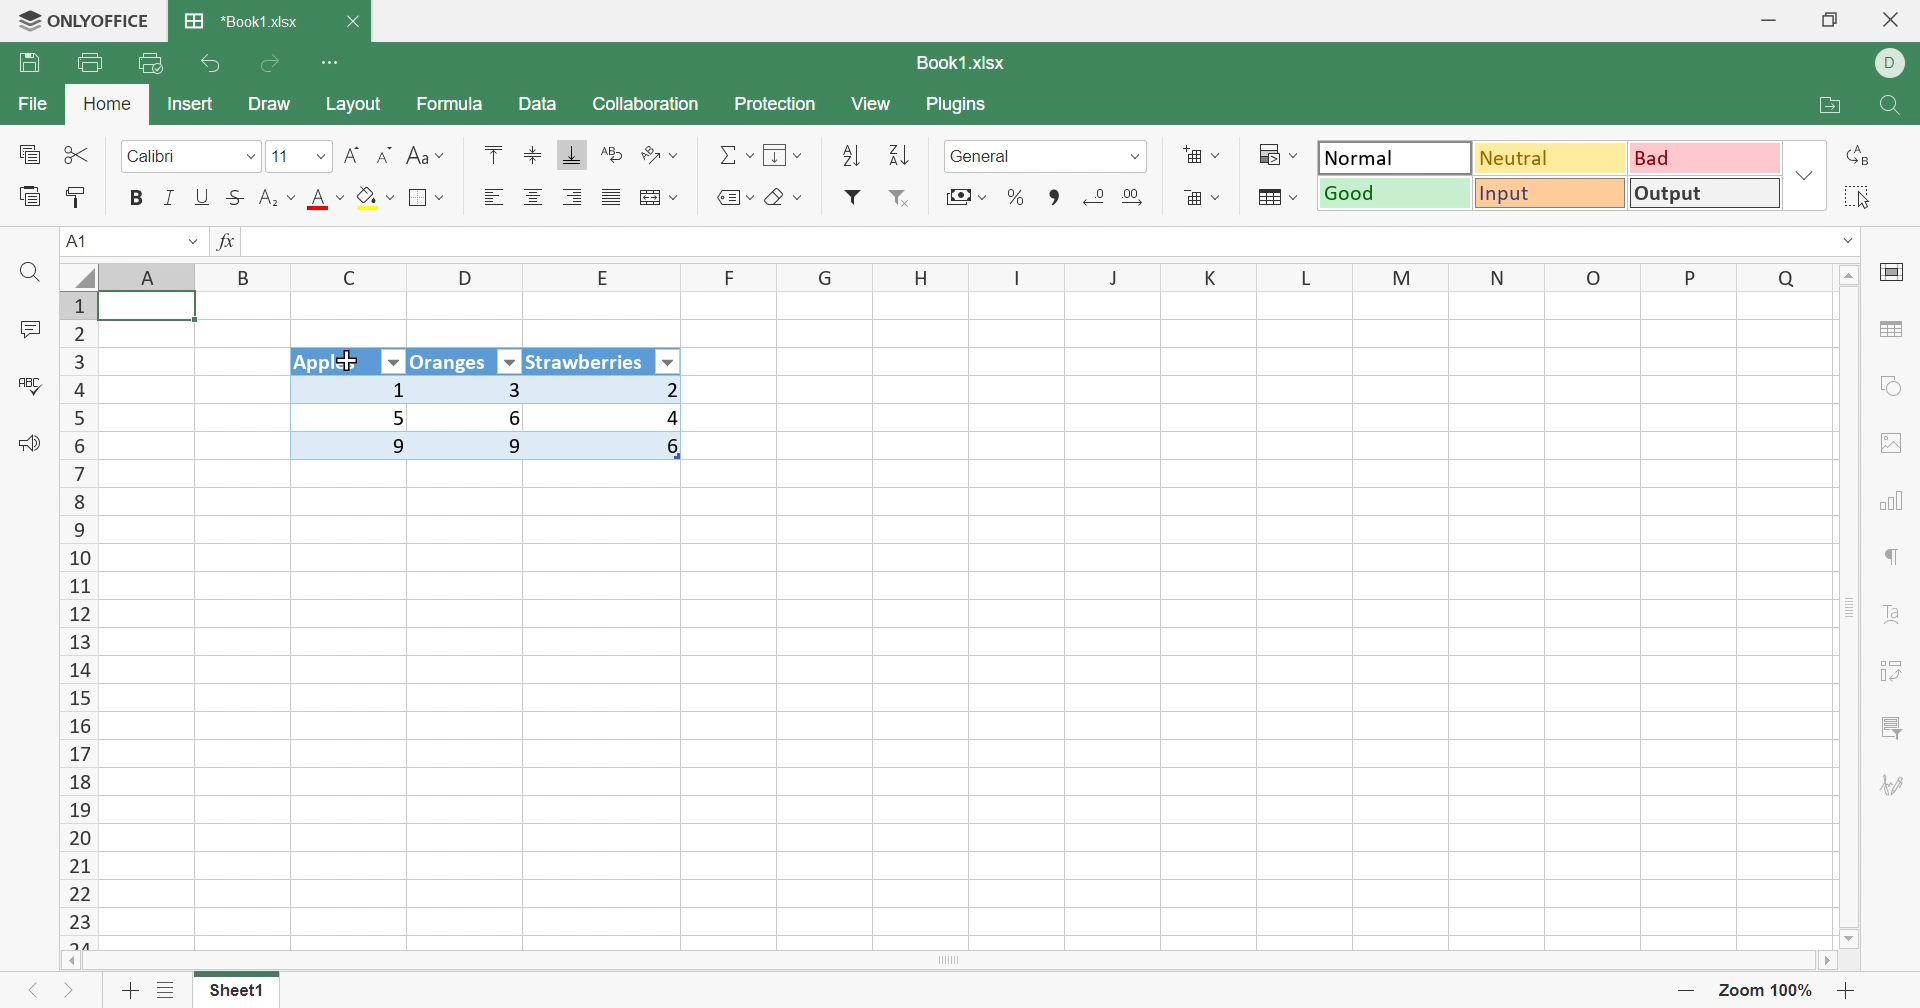  I want to click on Check spelling, so click(27, 386).